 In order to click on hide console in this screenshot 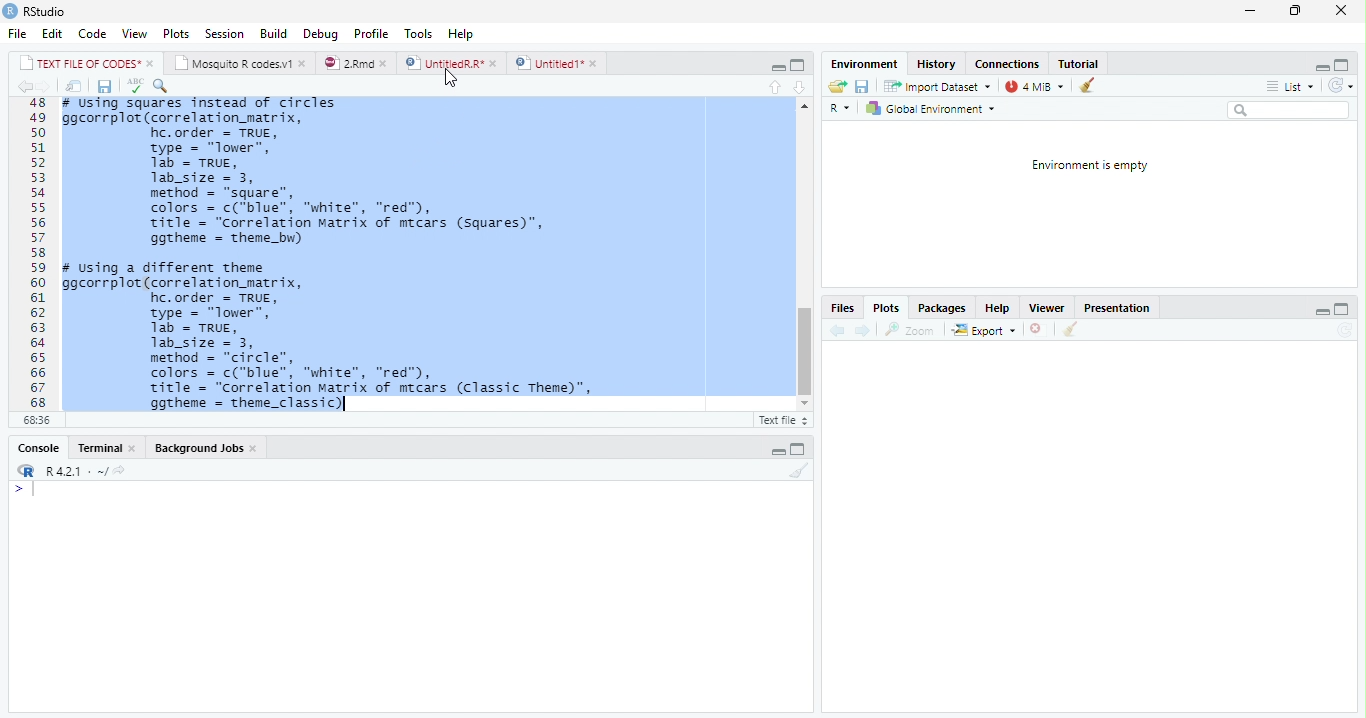, I will do `click(800, 447)`.